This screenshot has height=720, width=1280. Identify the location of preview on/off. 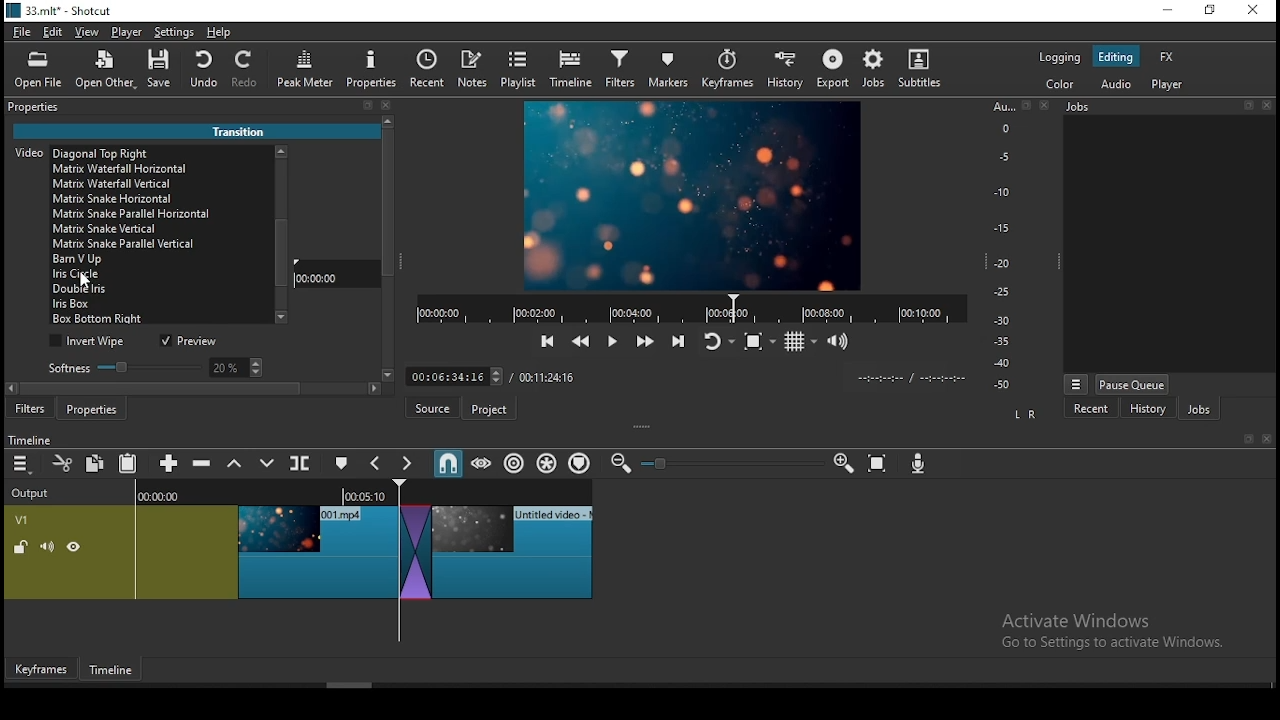
(192, 342).